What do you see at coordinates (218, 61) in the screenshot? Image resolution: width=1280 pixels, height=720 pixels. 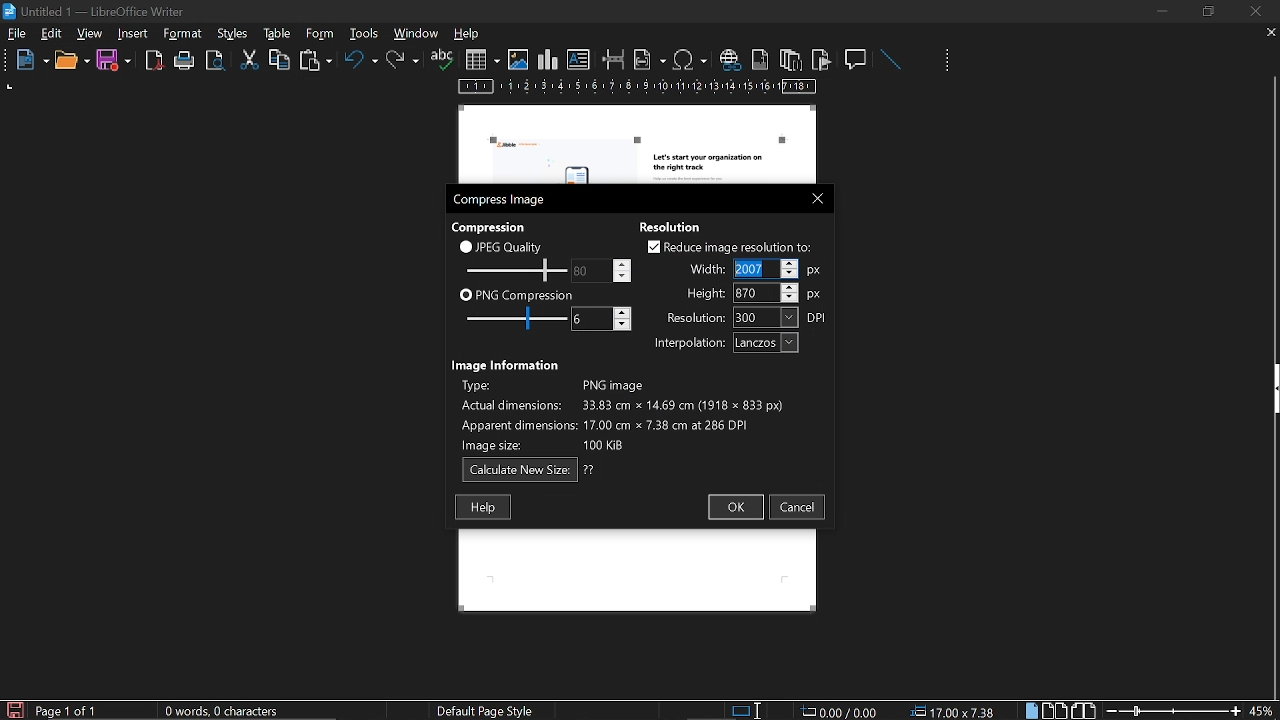 I see `toggle print preview` at bounding box center [218, 61].